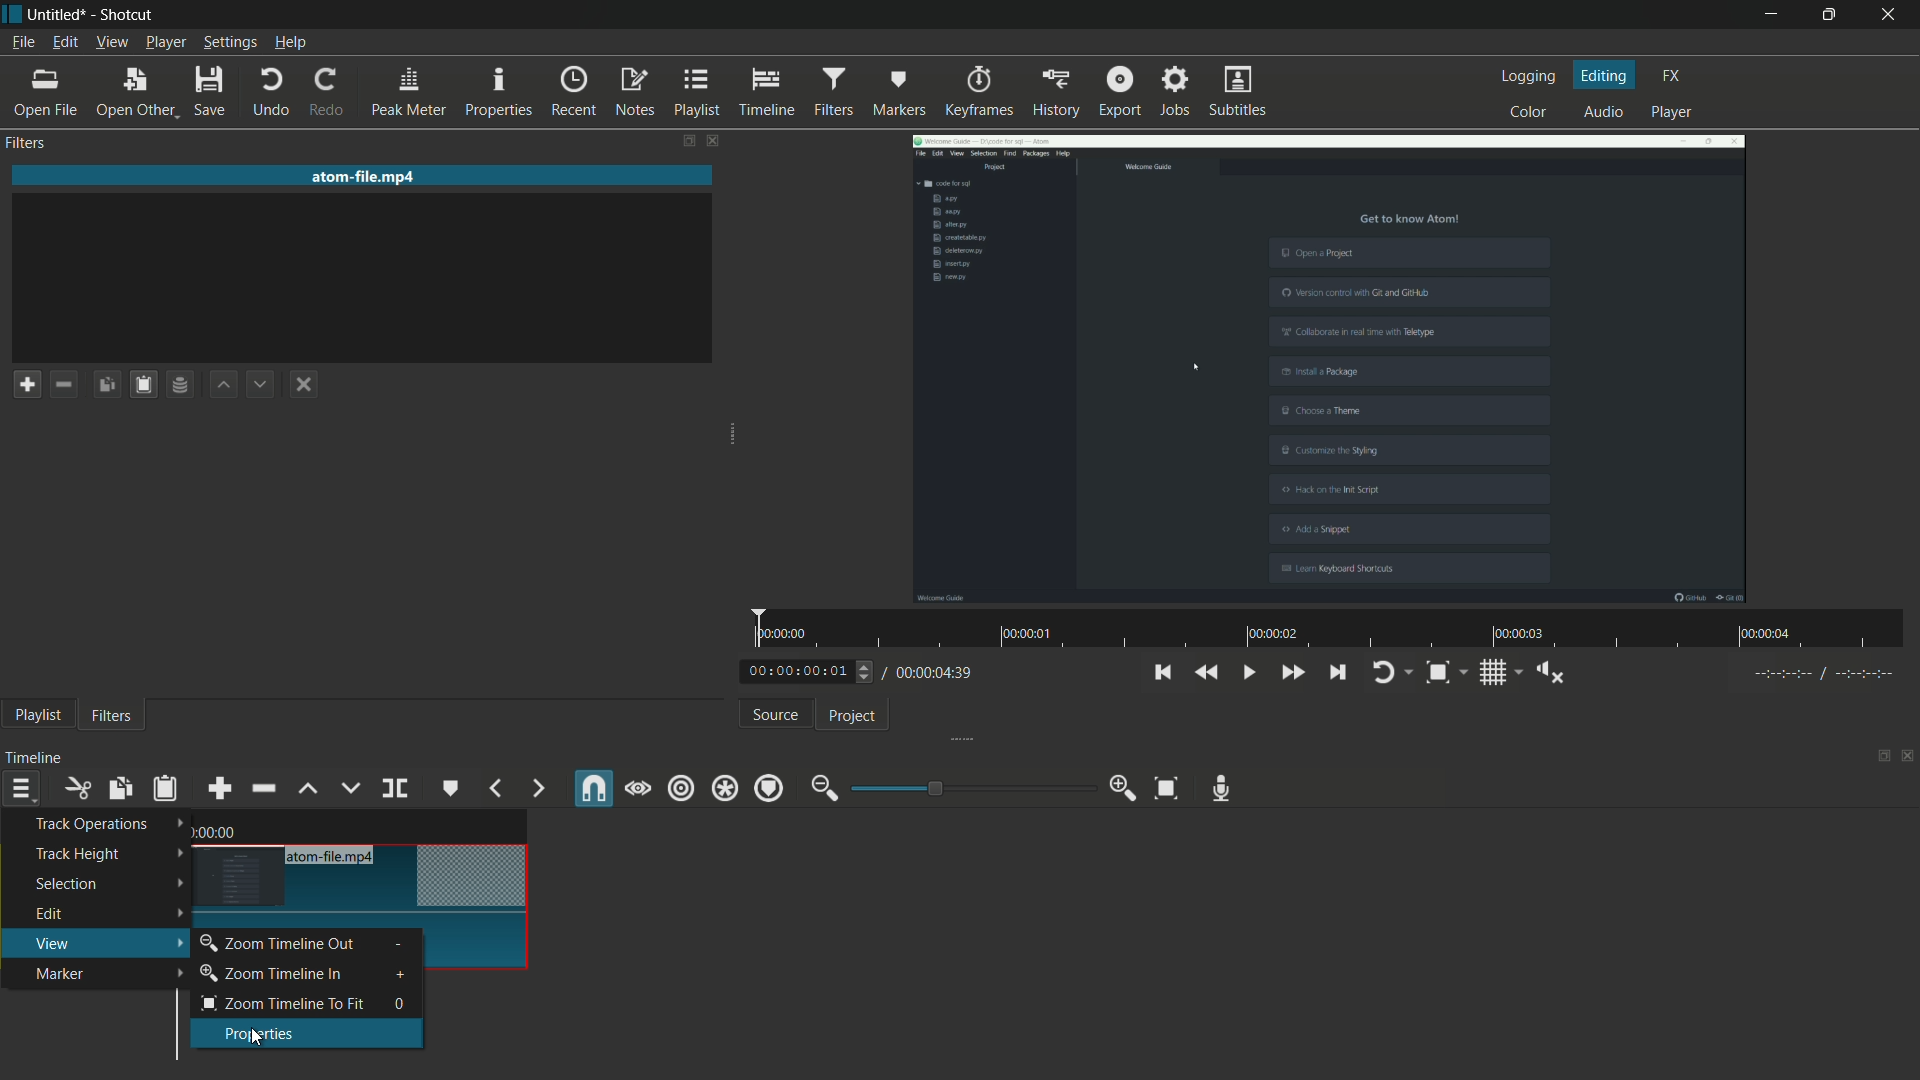 The width and height of the screenshot is (1920, 1080). What do you see at coordinates (975, 787) in the screenshot?
I see `adjustment bar` at bounding box center [975, 787].